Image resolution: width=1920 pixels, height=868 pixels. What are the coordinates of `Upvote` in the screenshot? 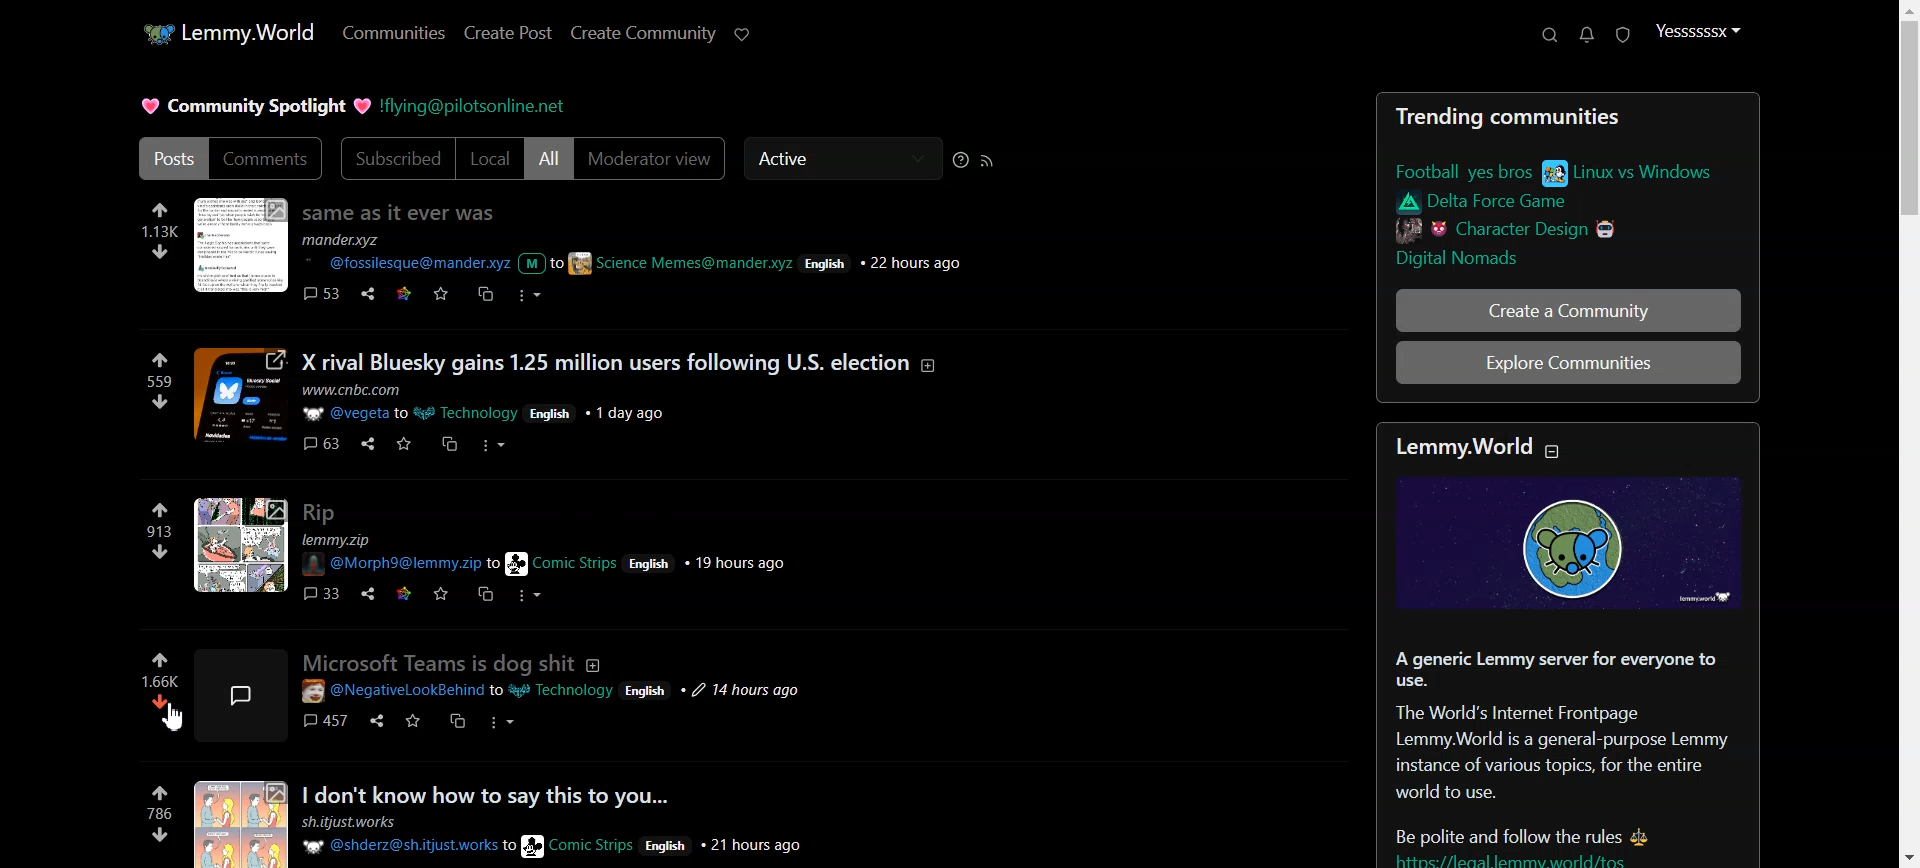 It's located at (160, 669).